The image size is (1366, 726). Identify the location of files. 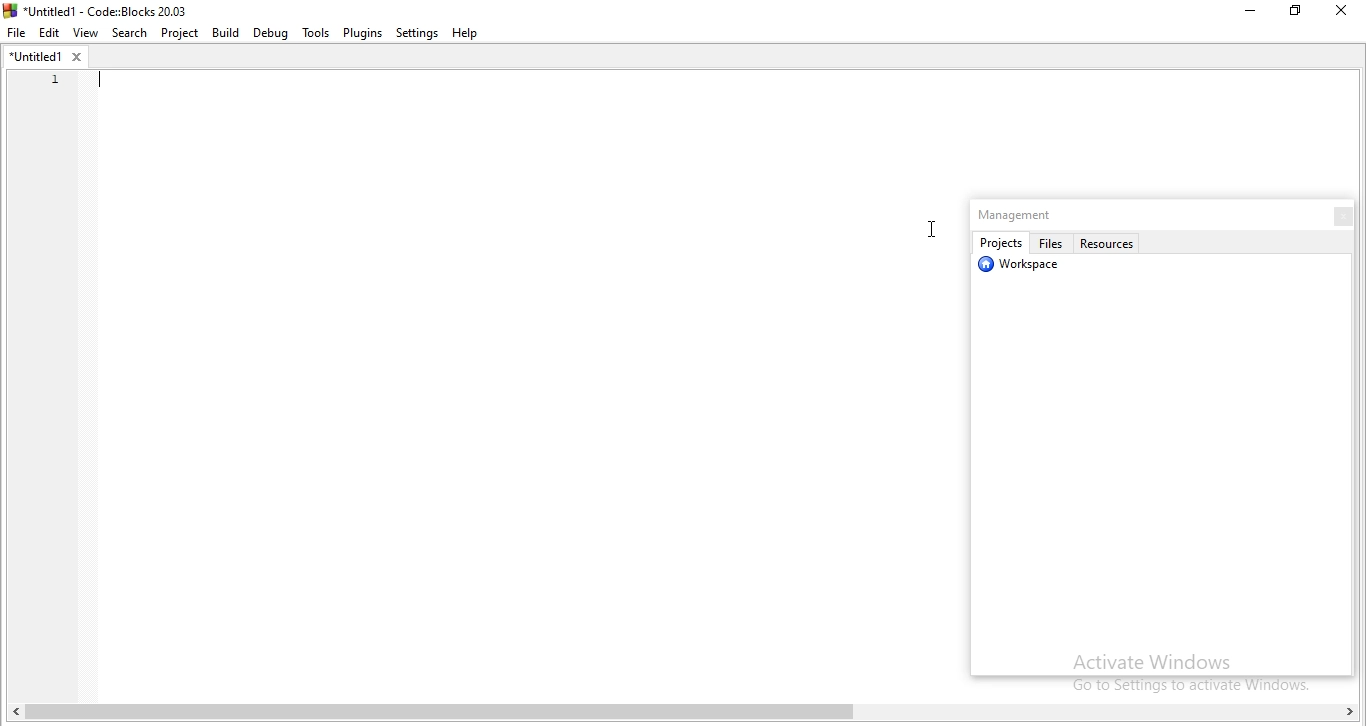
(1053, 243).